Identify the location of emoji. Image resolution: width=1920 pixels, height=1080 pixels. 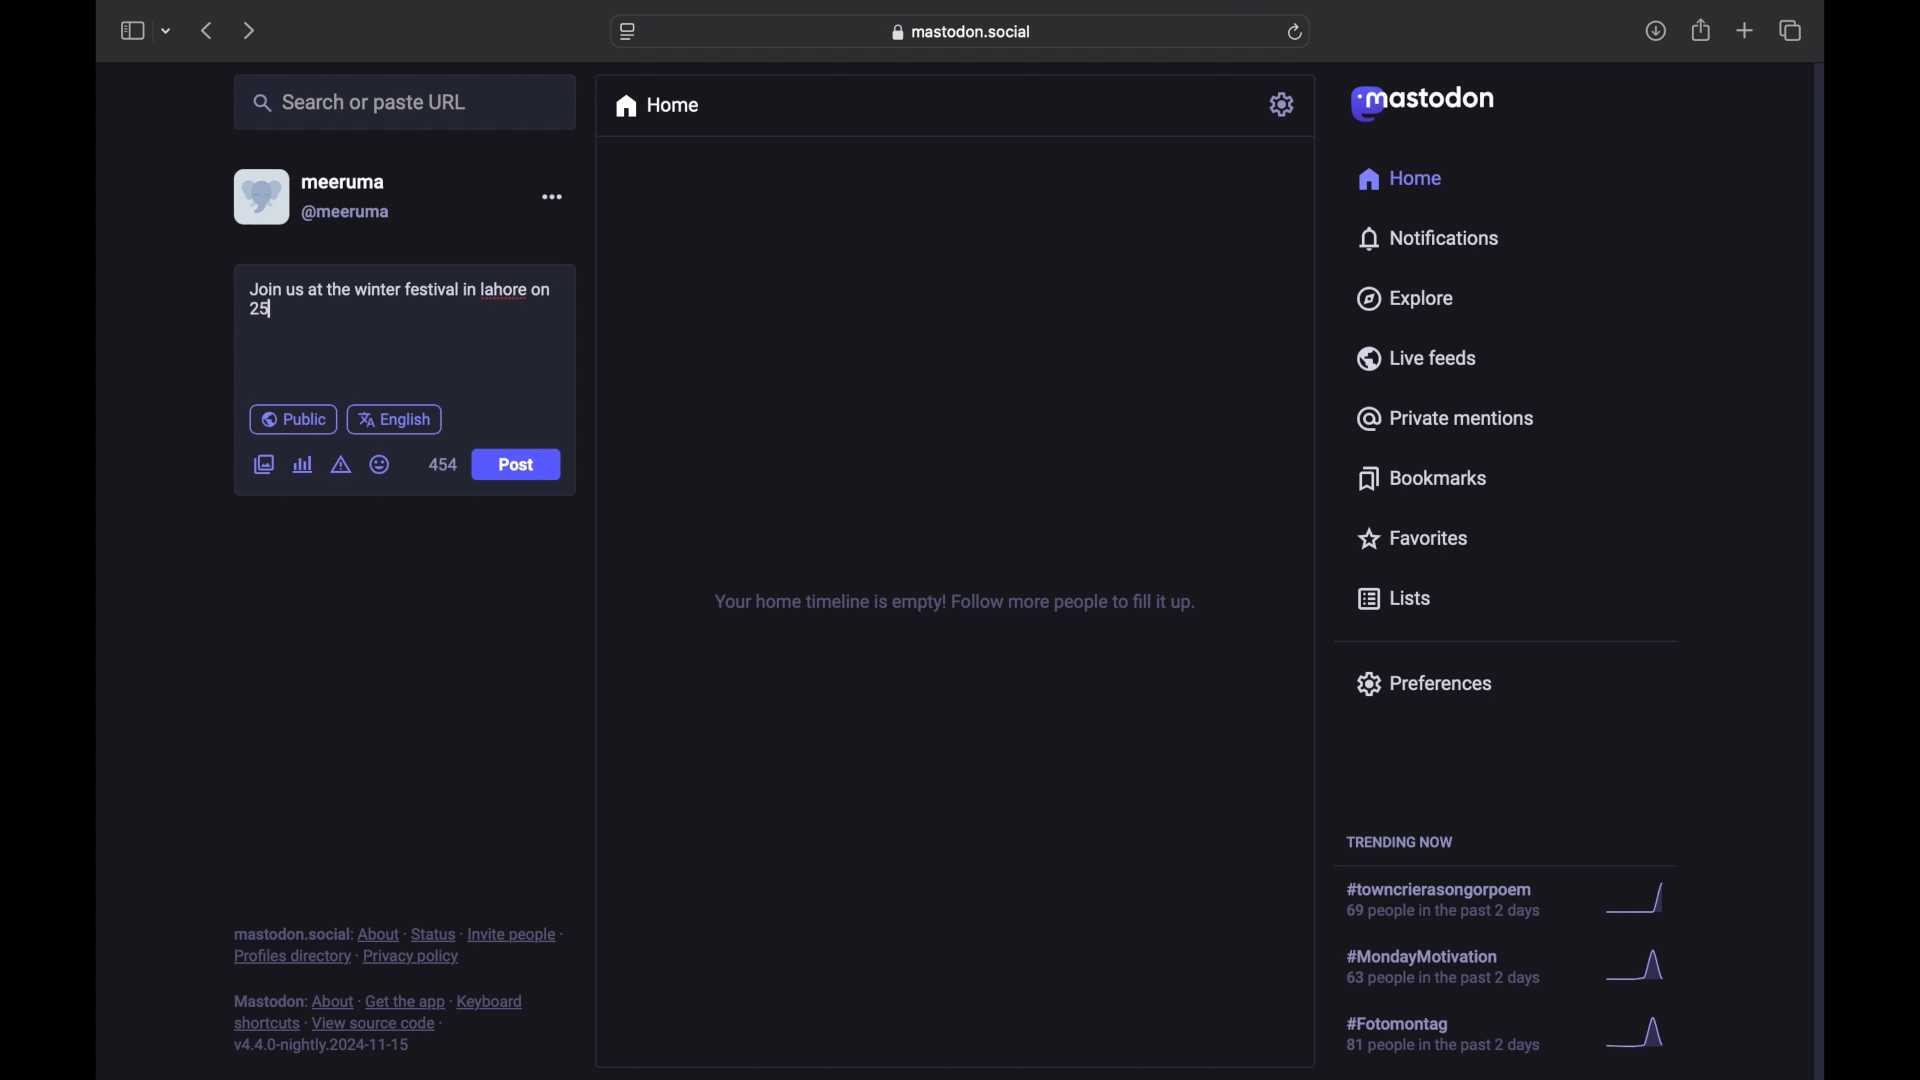
(380, 465).